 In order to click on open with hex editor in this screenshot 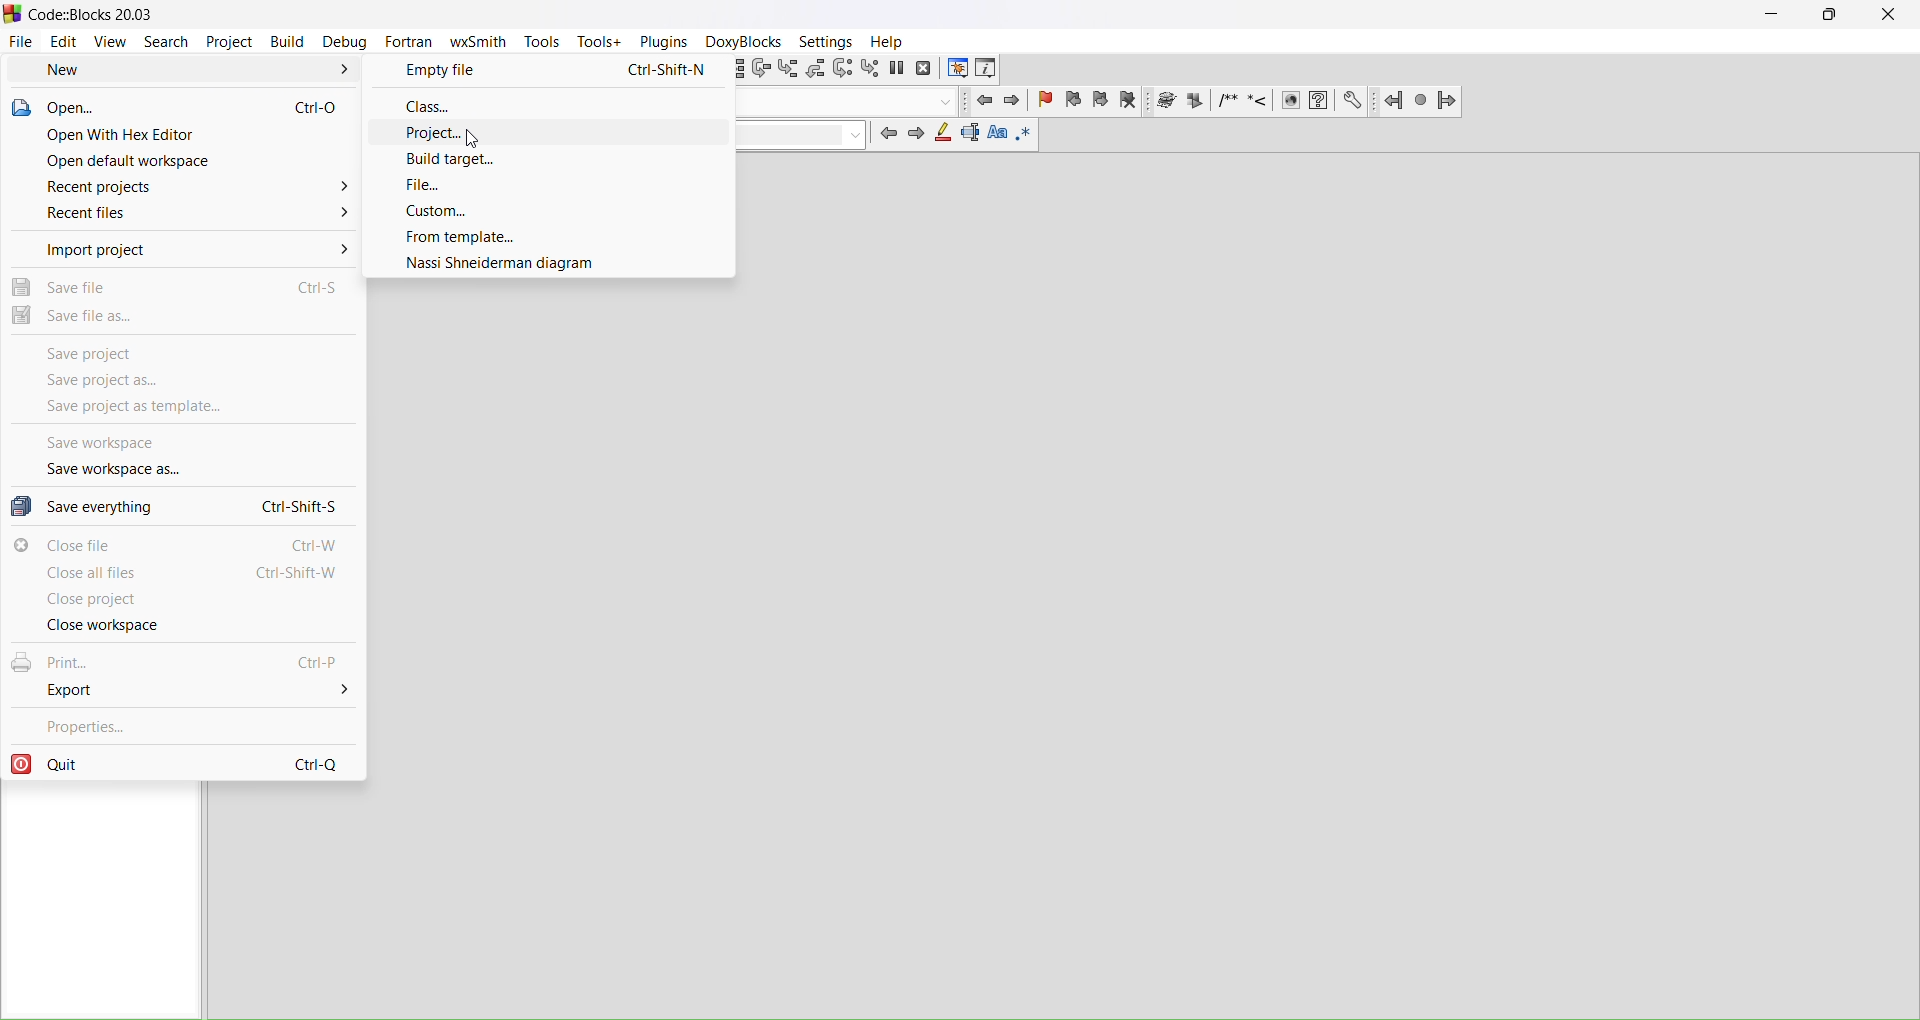, I will do `click(177, 134)`.